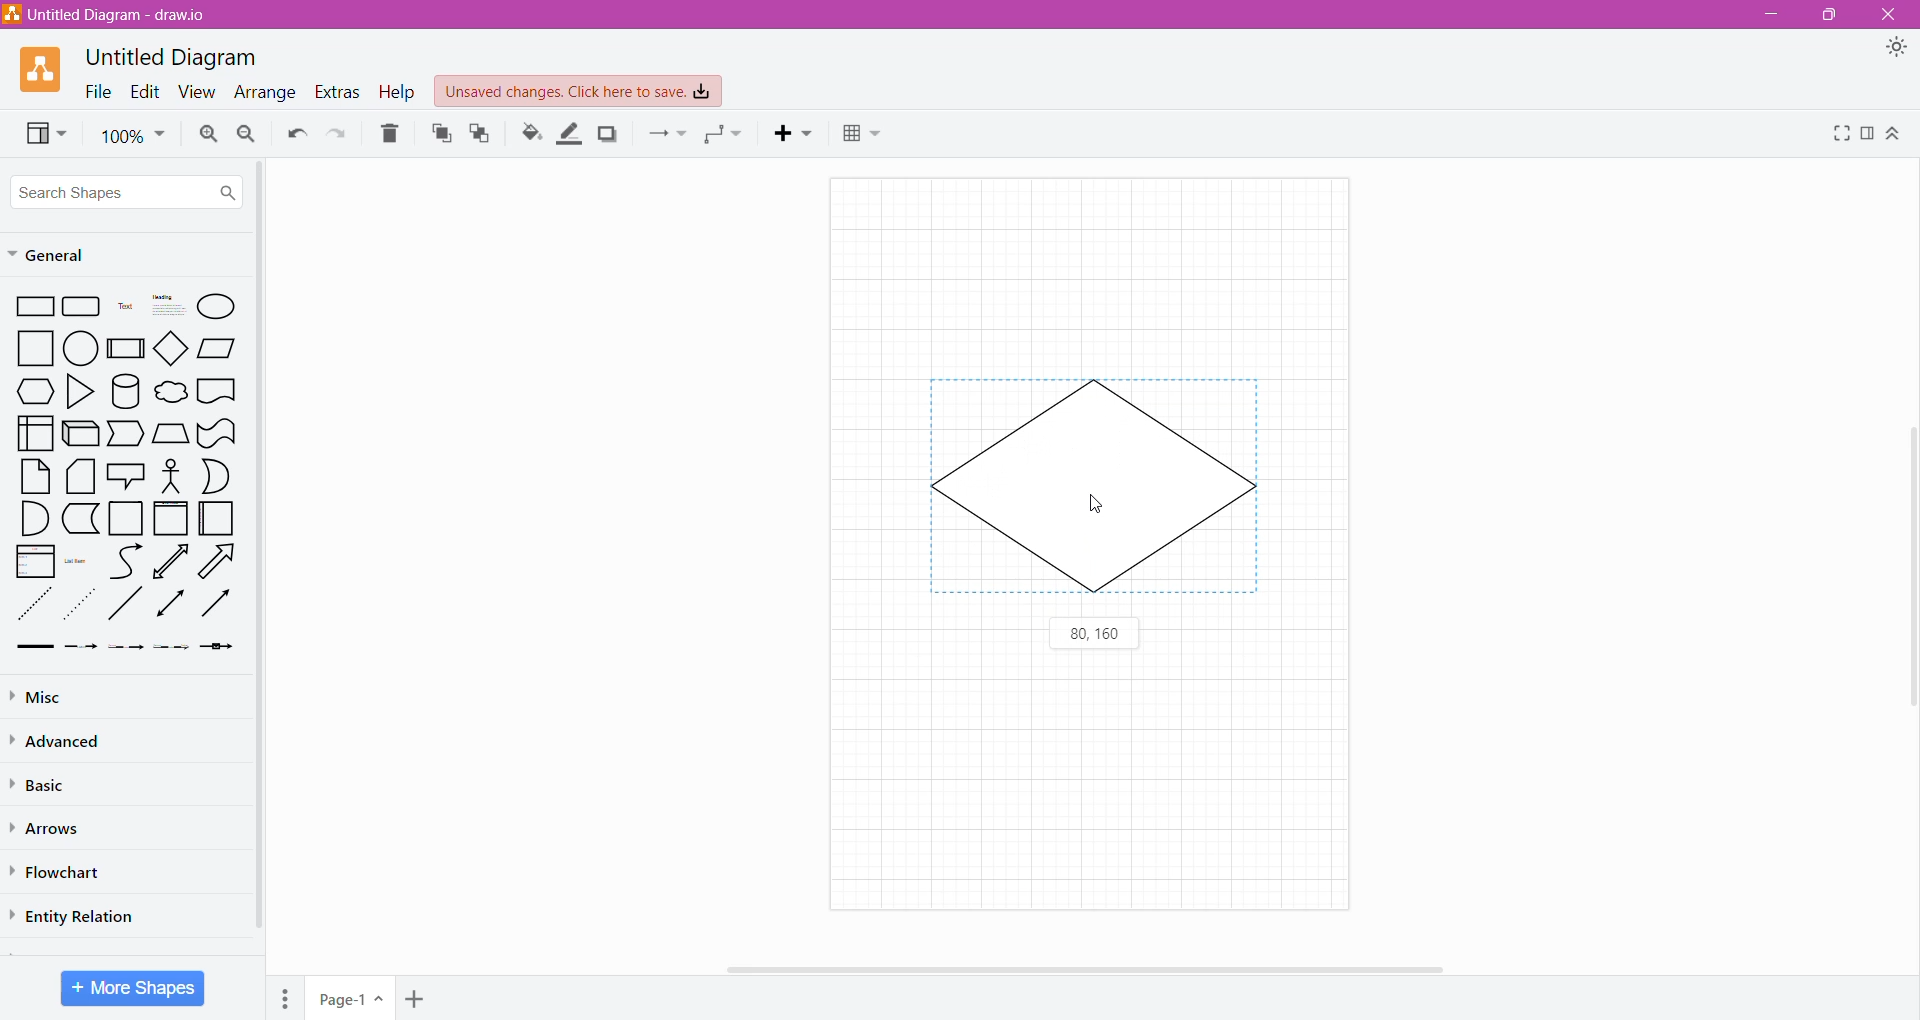  I want to click on Heading with Text, so click(170, 307).